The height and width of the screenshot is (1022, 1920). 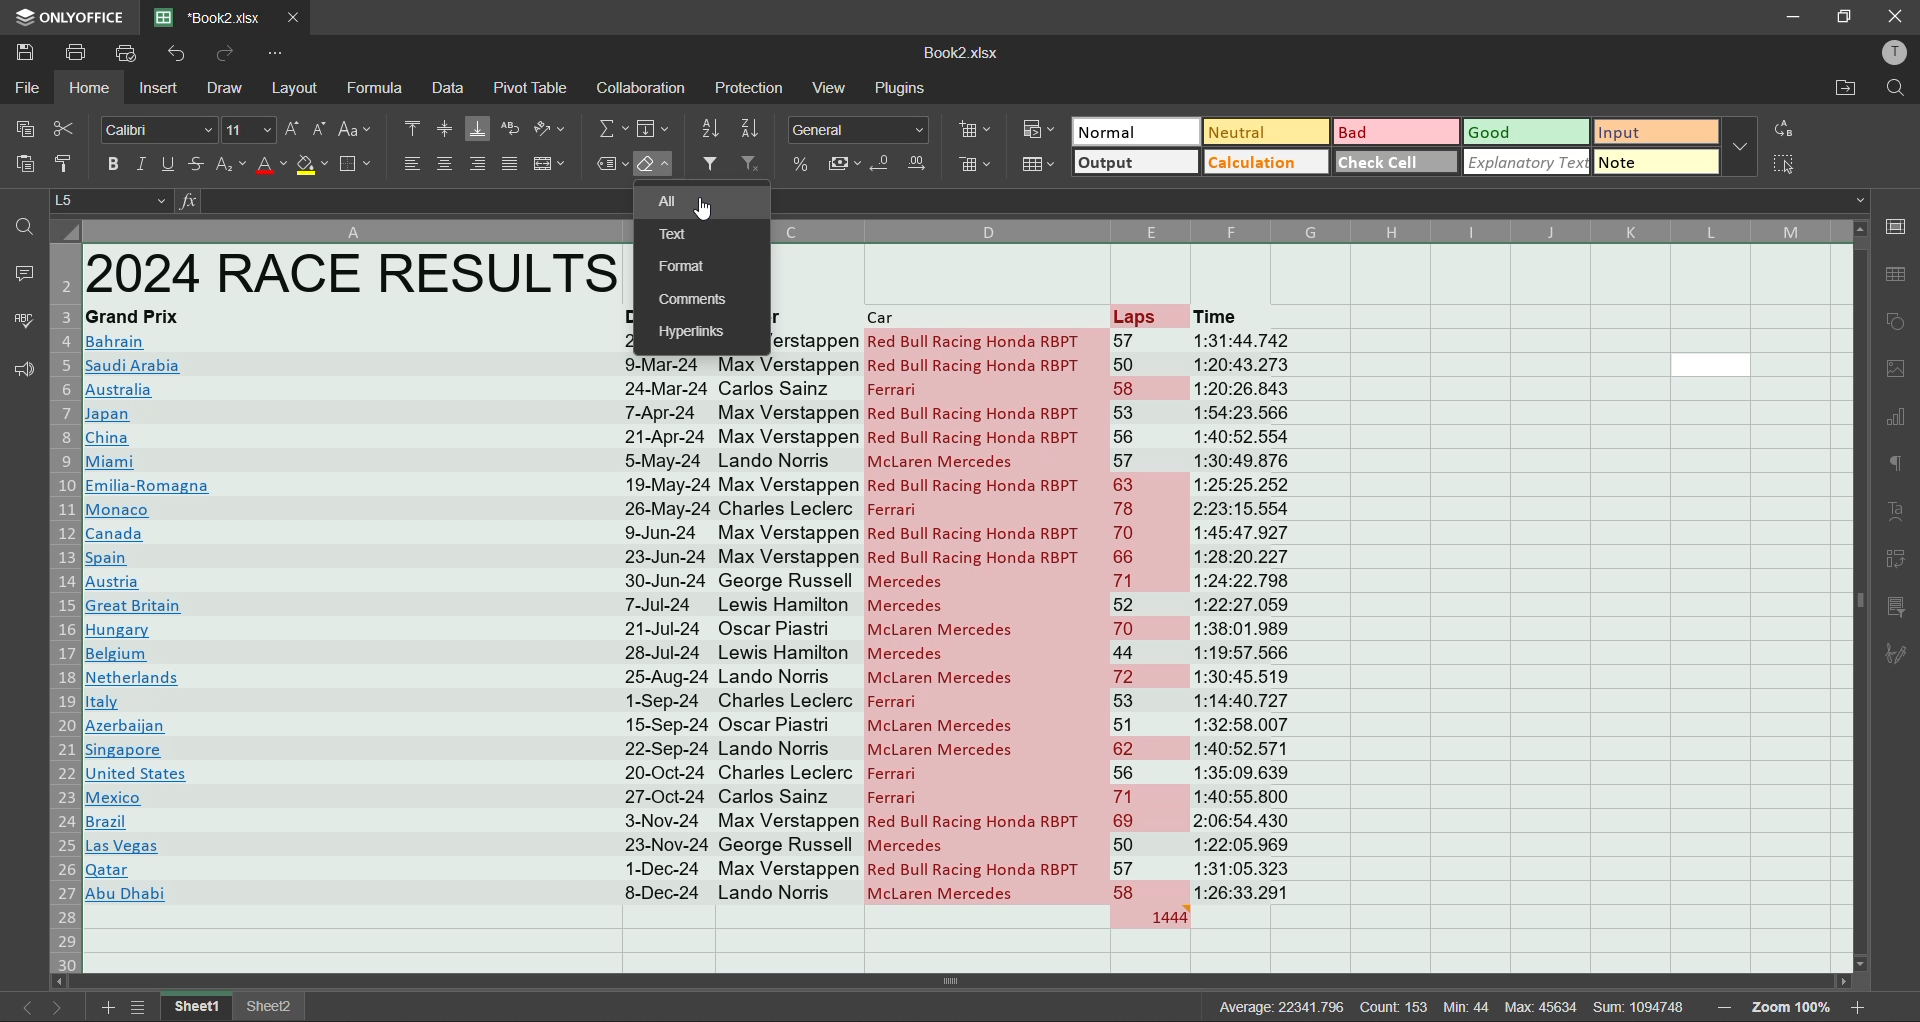 I want to click on previous, so click(x=20, y=1007).